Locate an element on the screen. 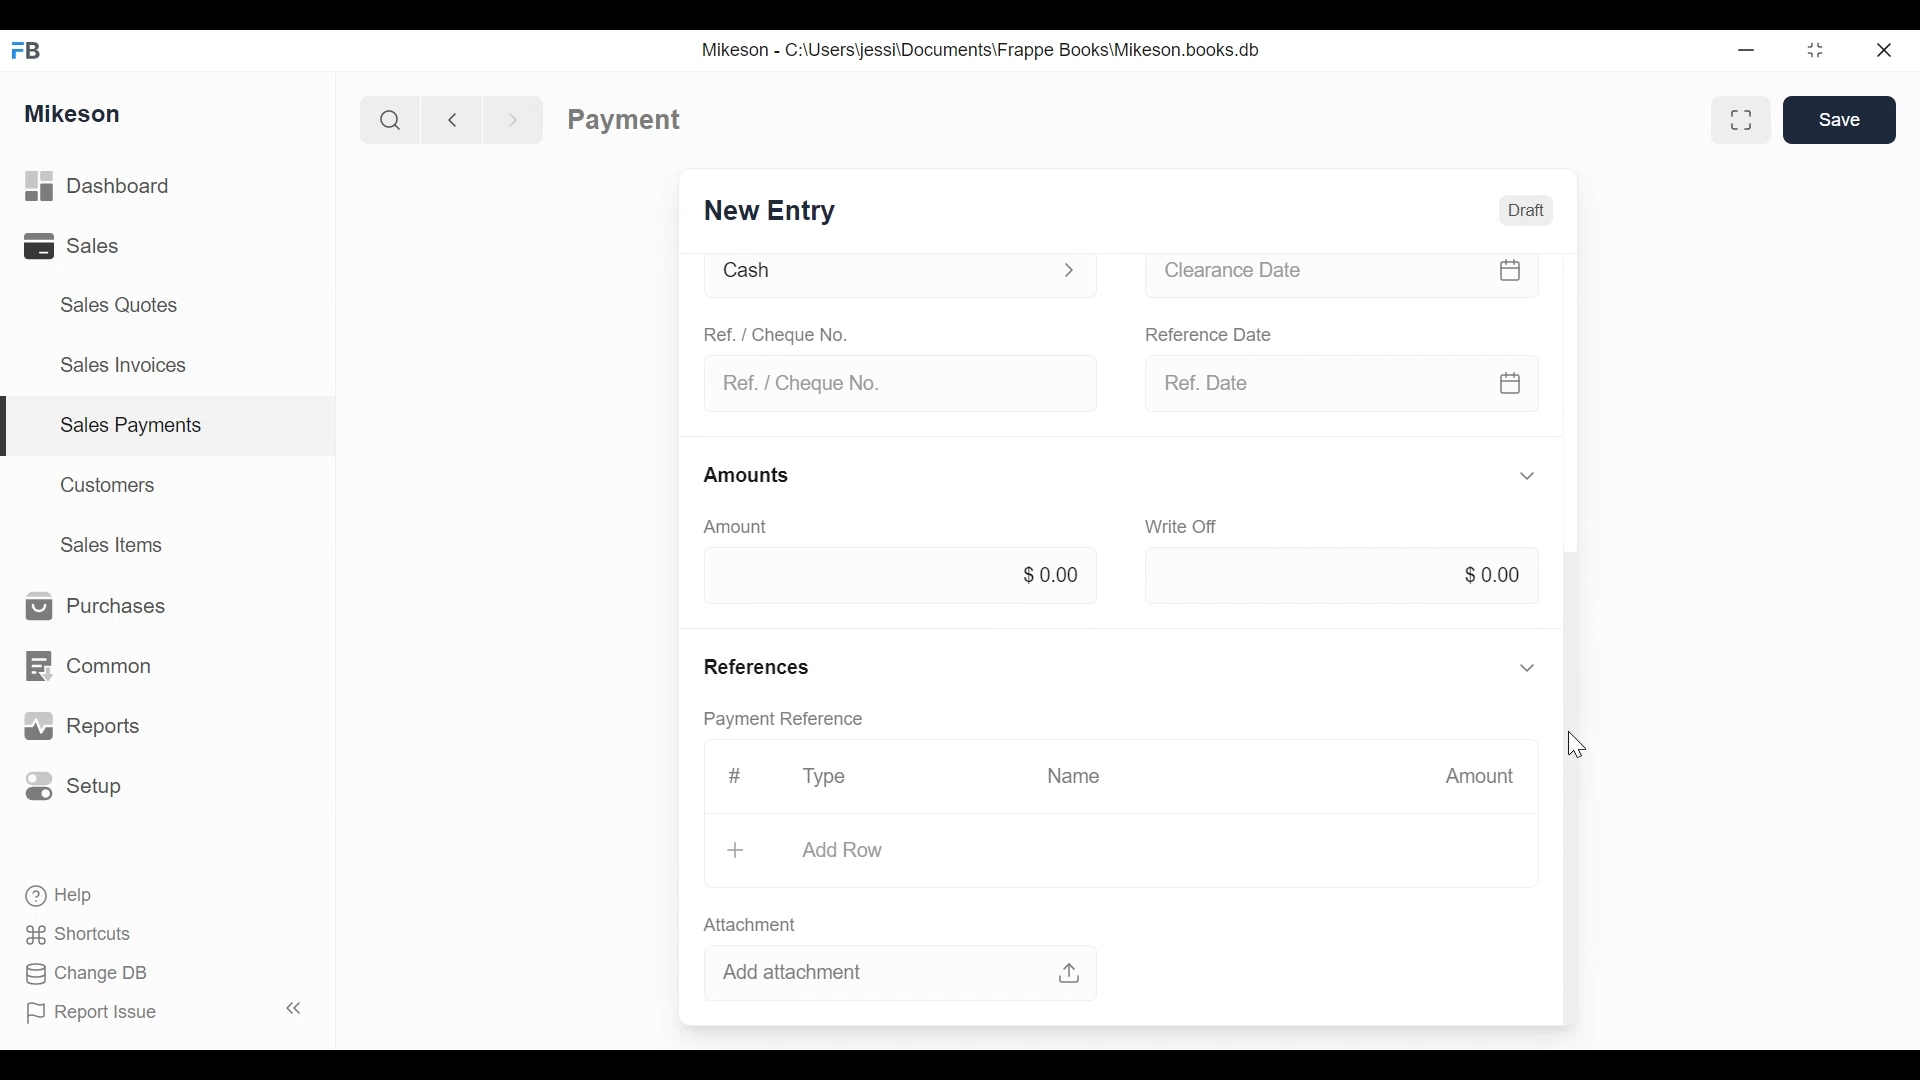 The height and width of the screenshot is (1080, 1920). cash is located at coordinates (747, 271).